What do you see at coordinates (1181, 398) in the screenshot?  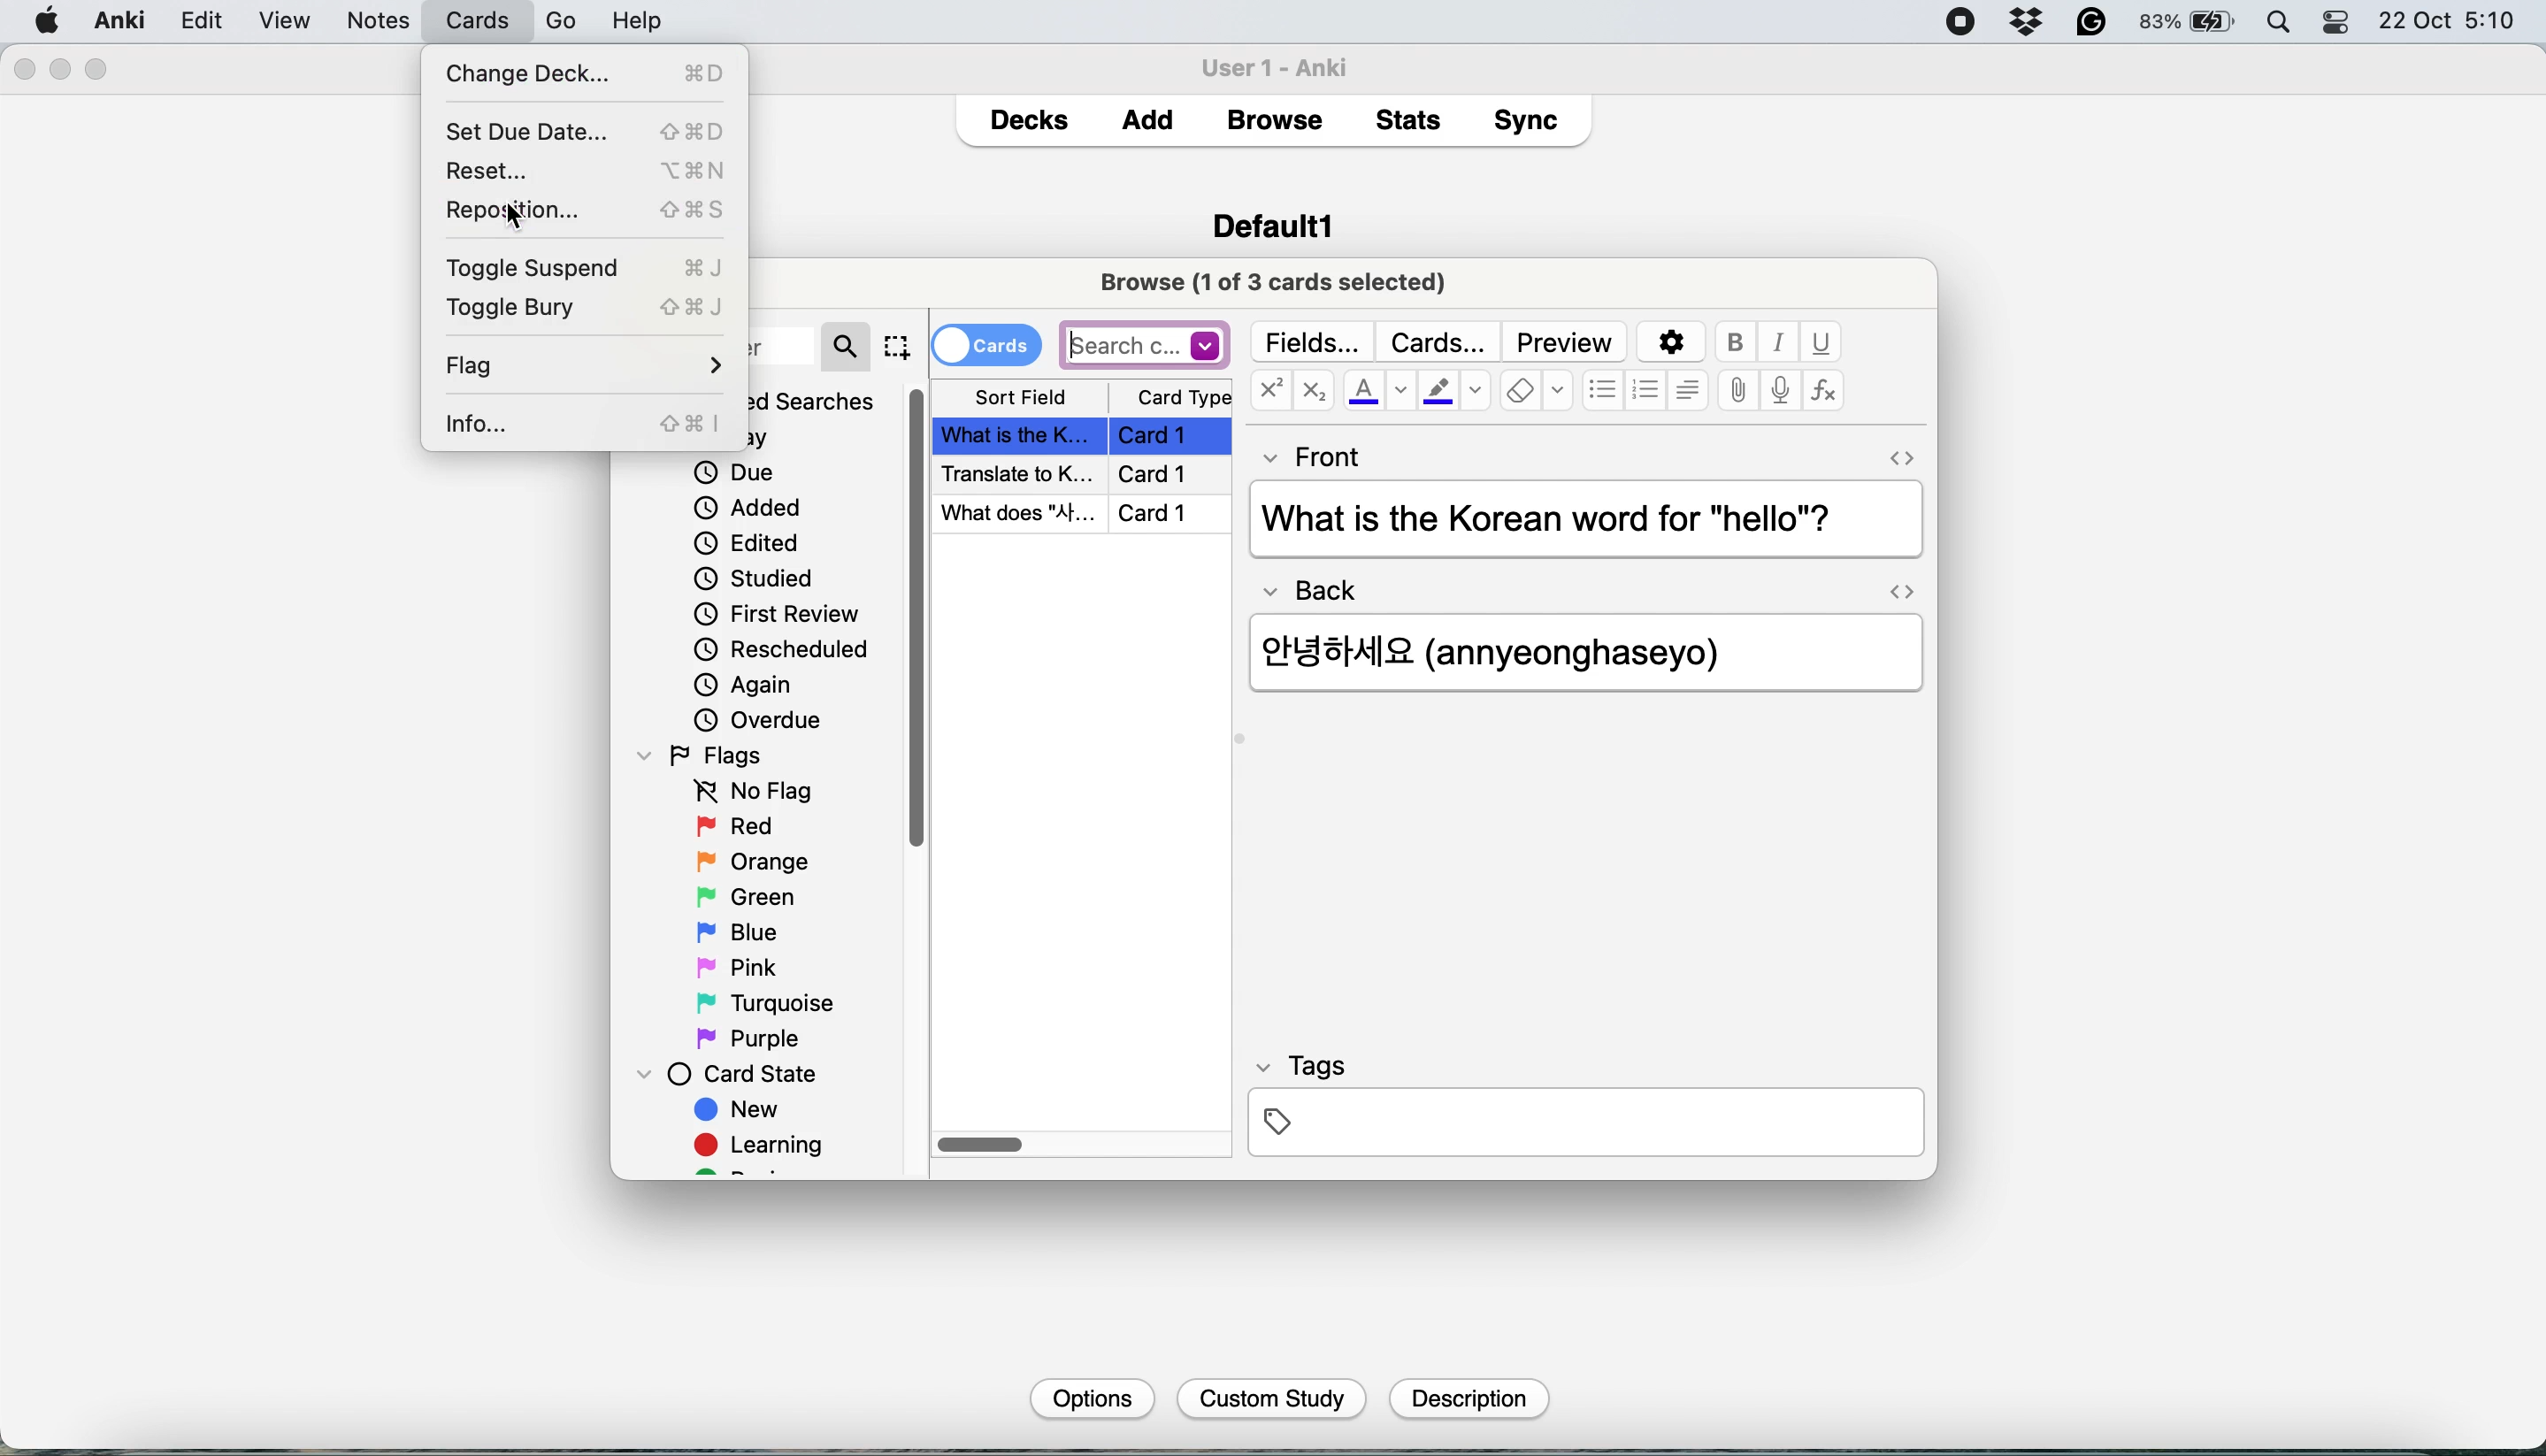 I see `card type` at bounding box center [1181, 398].